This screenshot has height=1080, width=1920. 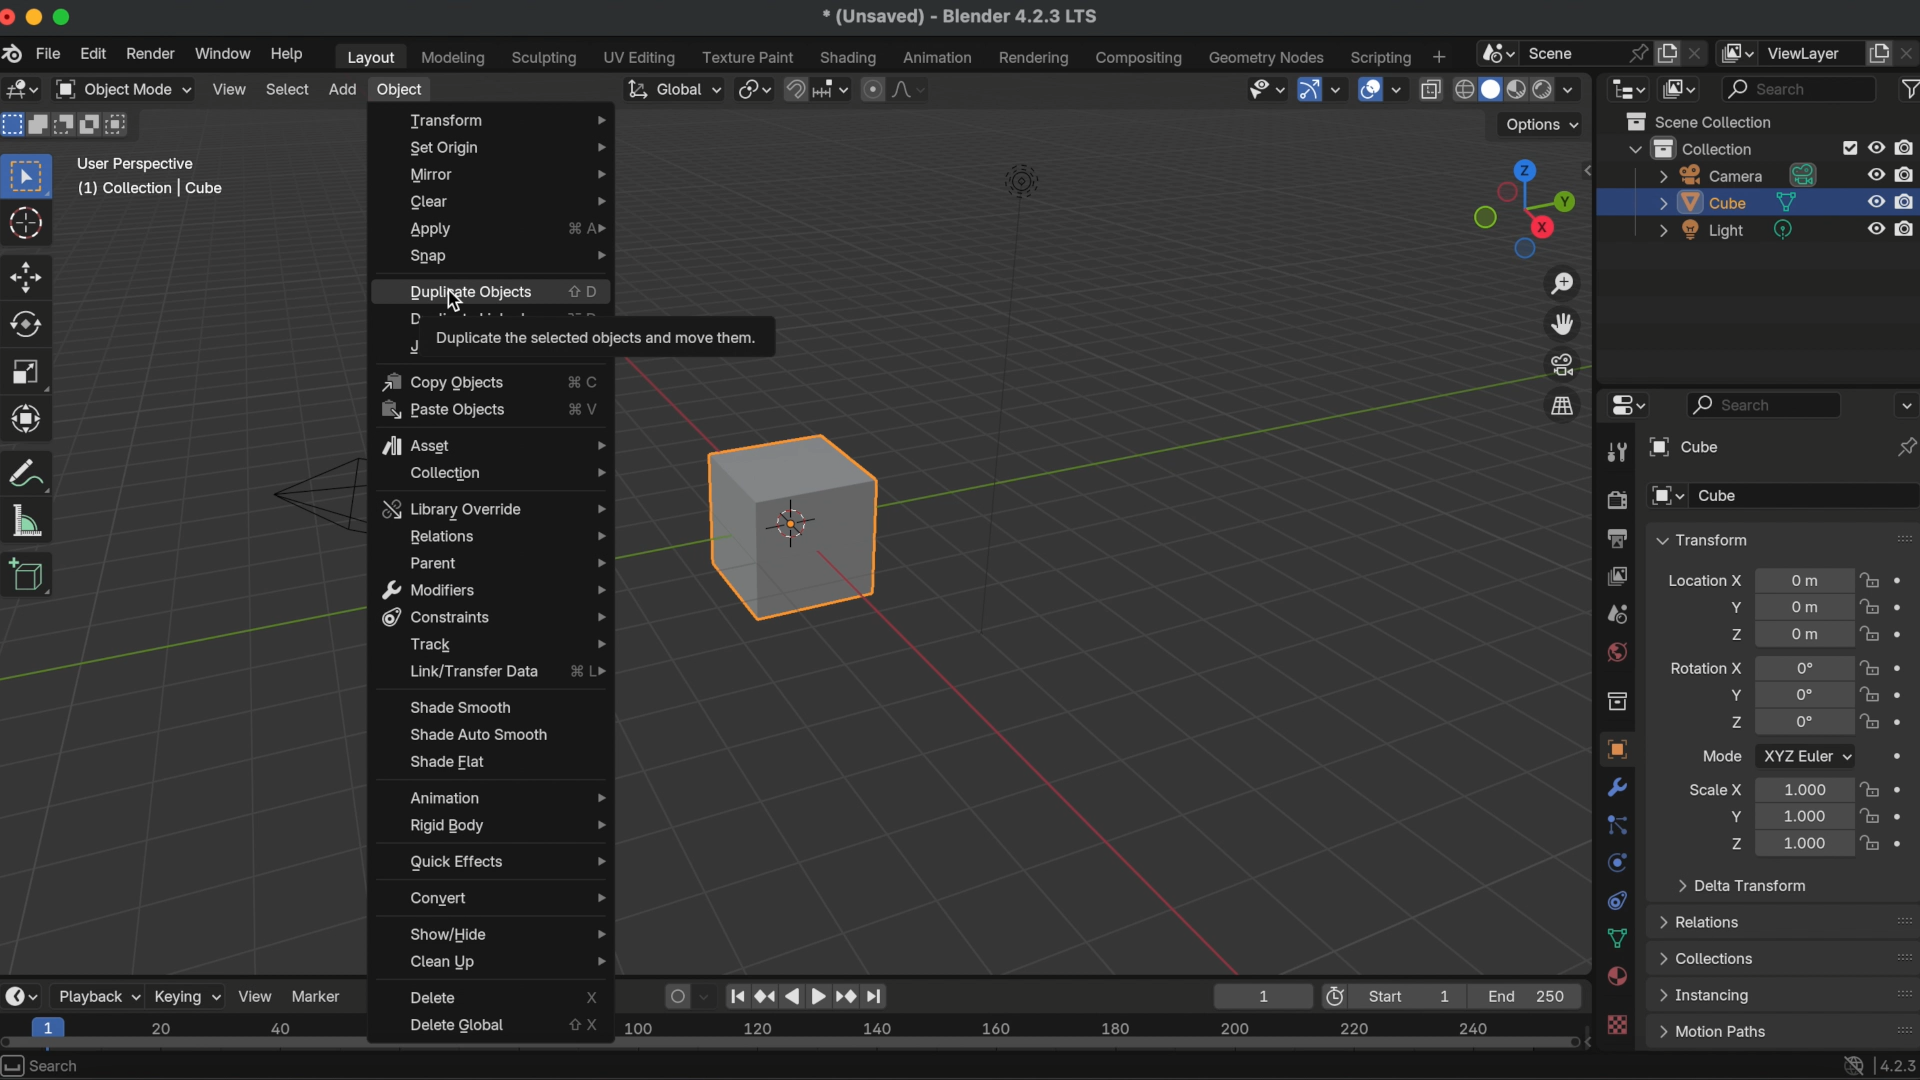 I want to click on light, so click(x=1728, y=230).